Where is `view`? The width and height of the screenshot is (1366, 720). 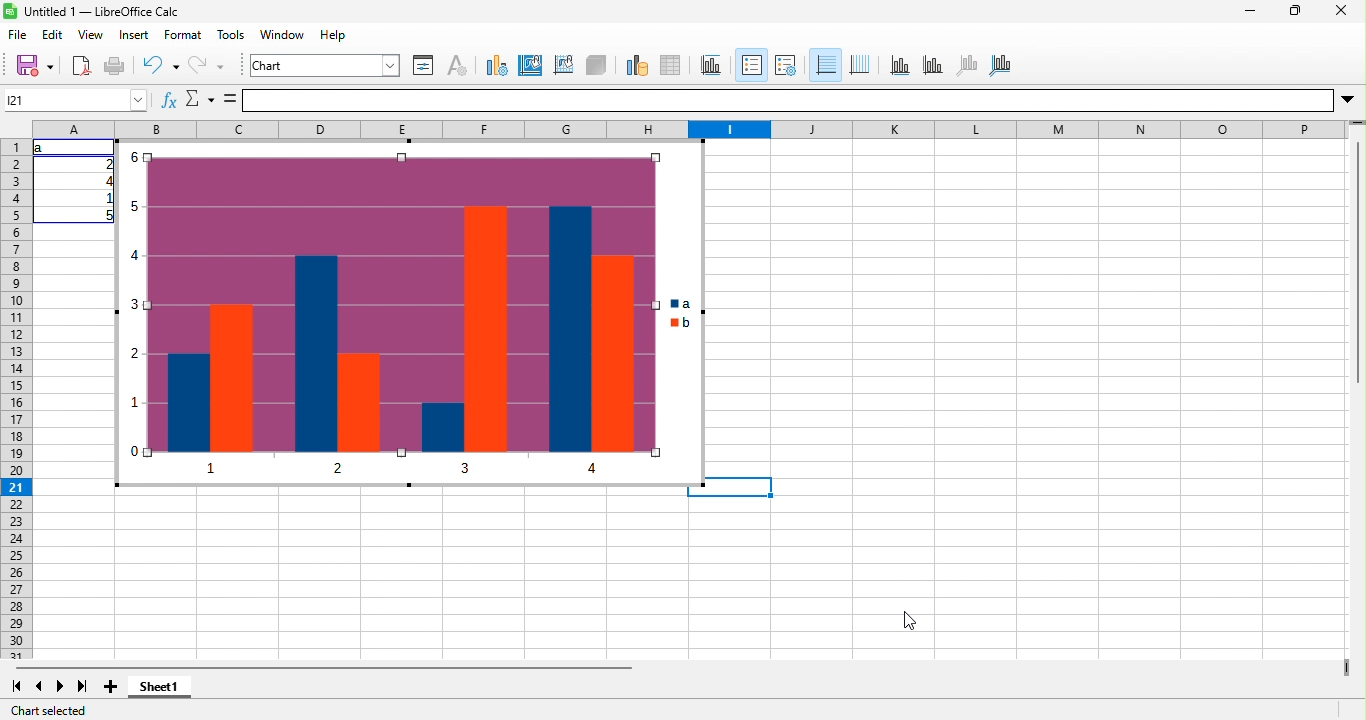 view is located at coordinates (91, 34).